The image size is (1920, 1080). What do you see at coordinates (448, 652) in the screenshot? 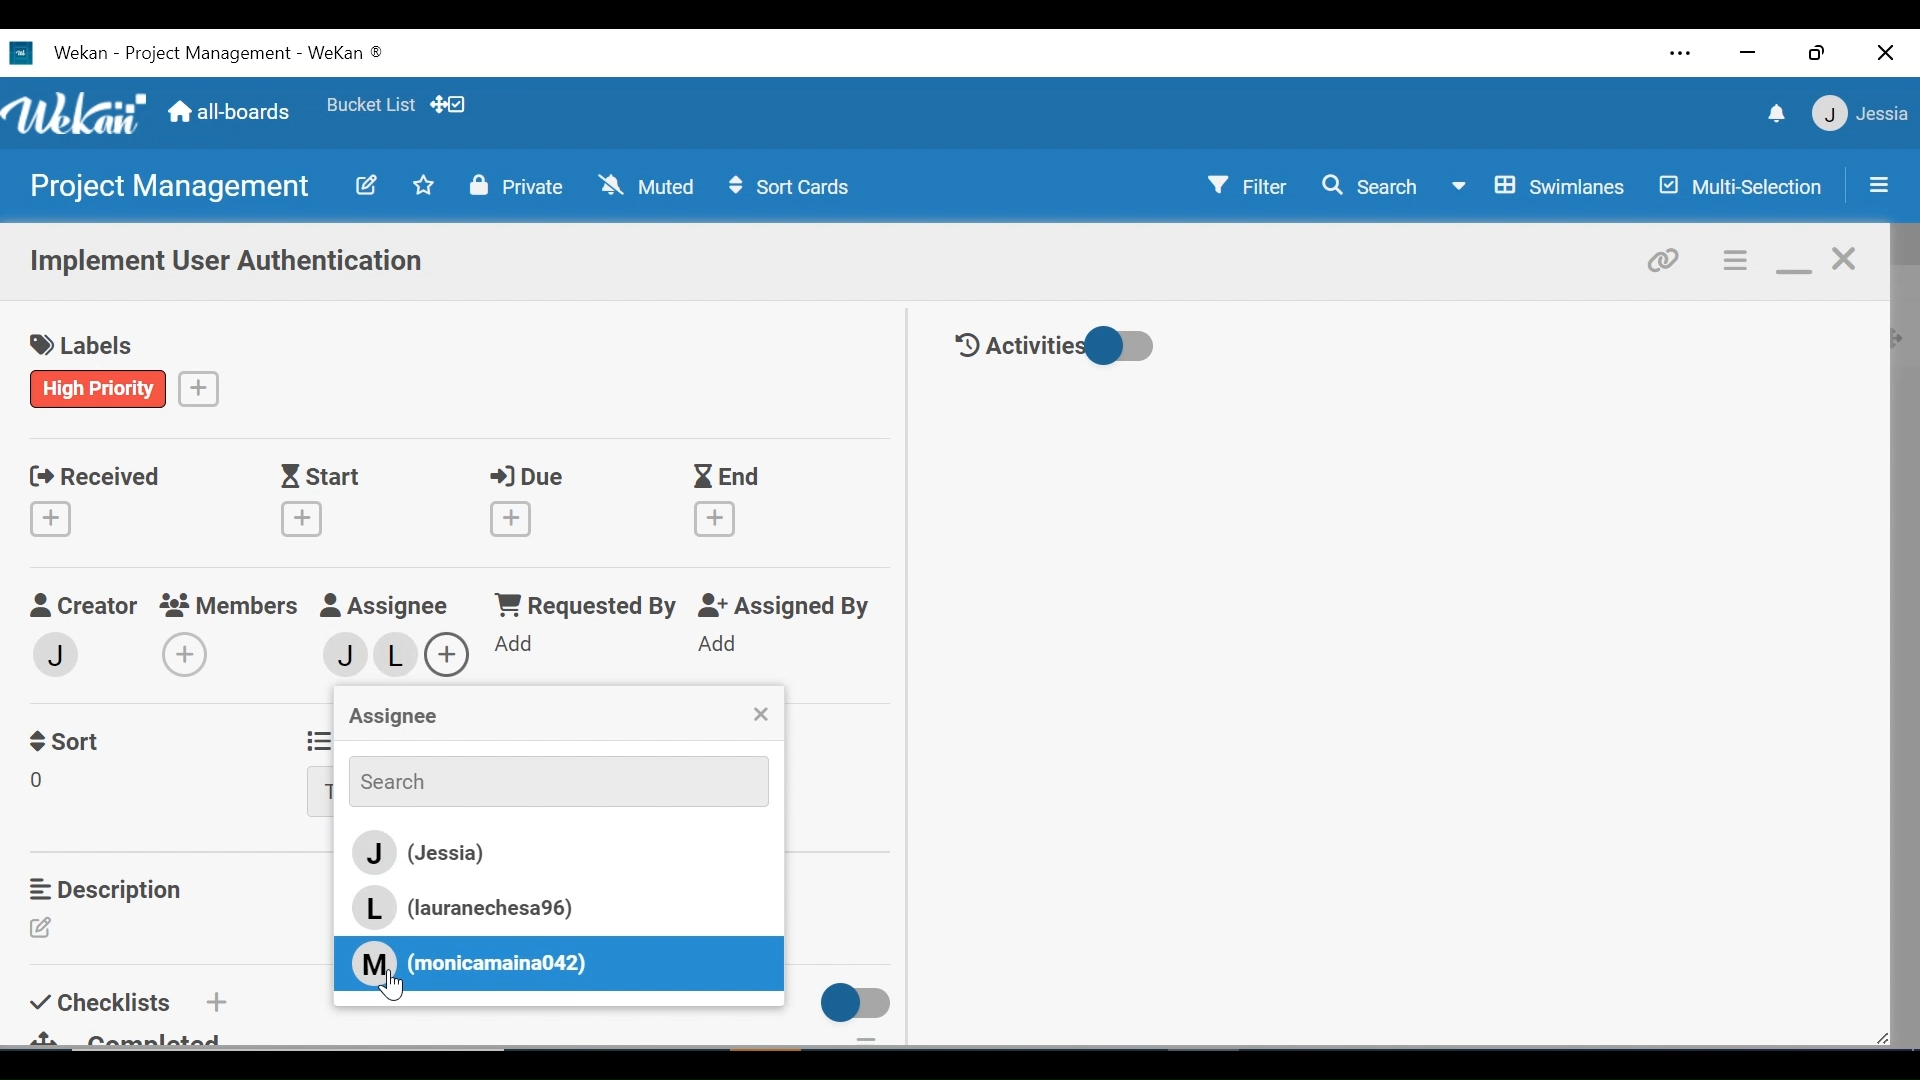
I see `Add Assignee` at bounding box center [448, 652].